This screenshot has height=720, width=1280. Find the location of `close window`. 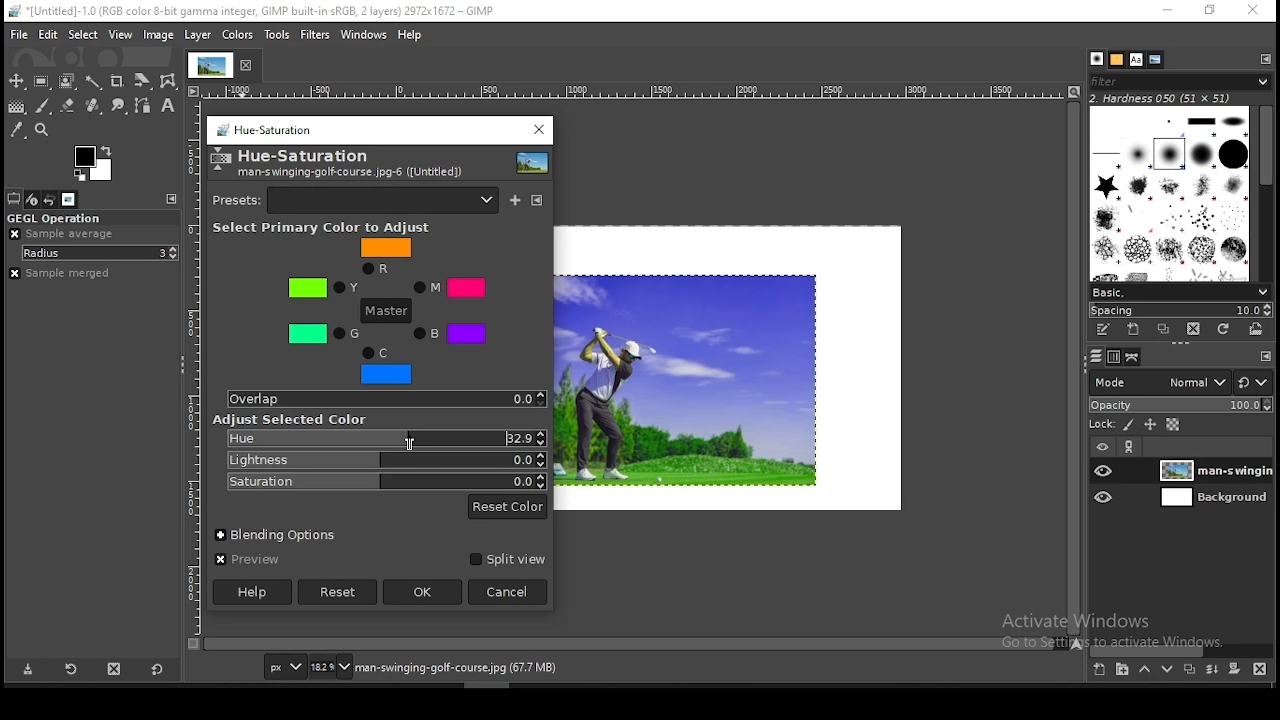

close window is located at coordinates (1255, 11).